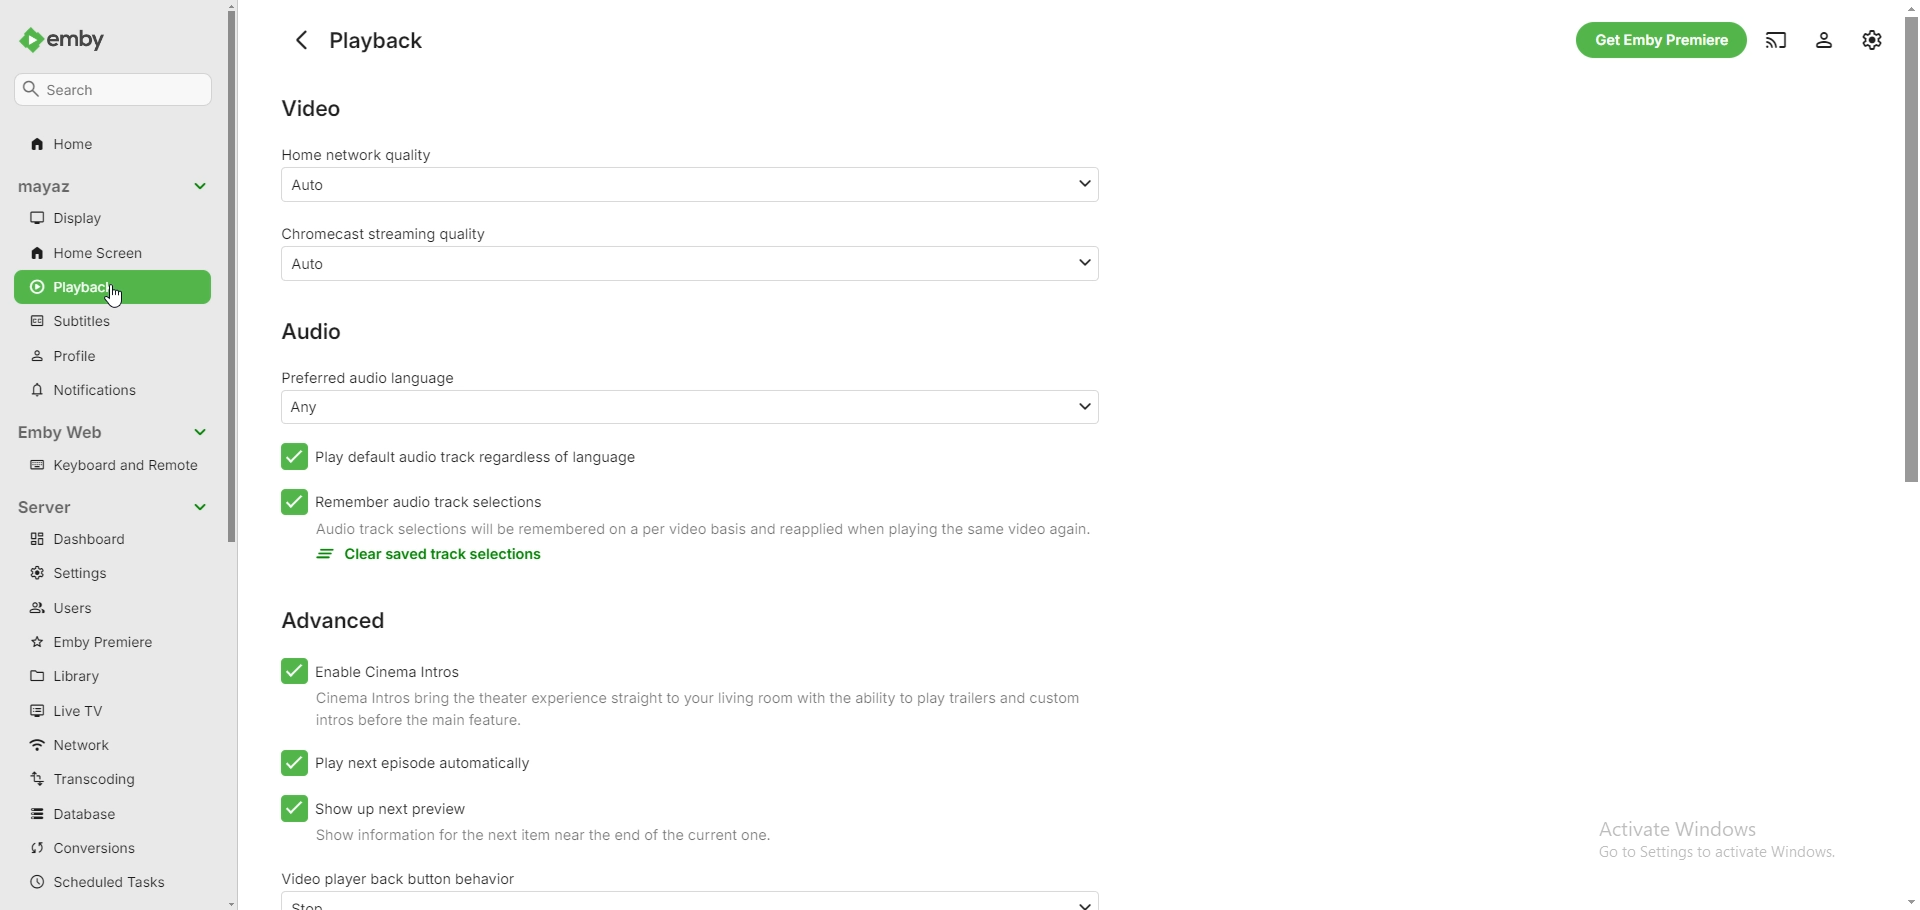  What do you see at coordinates (721, 532) in the screenshot?
I see `‘Audio track selections will be remembered on a per video basis and reapplied when playing the same video again.` at bounding box center [721, 532].